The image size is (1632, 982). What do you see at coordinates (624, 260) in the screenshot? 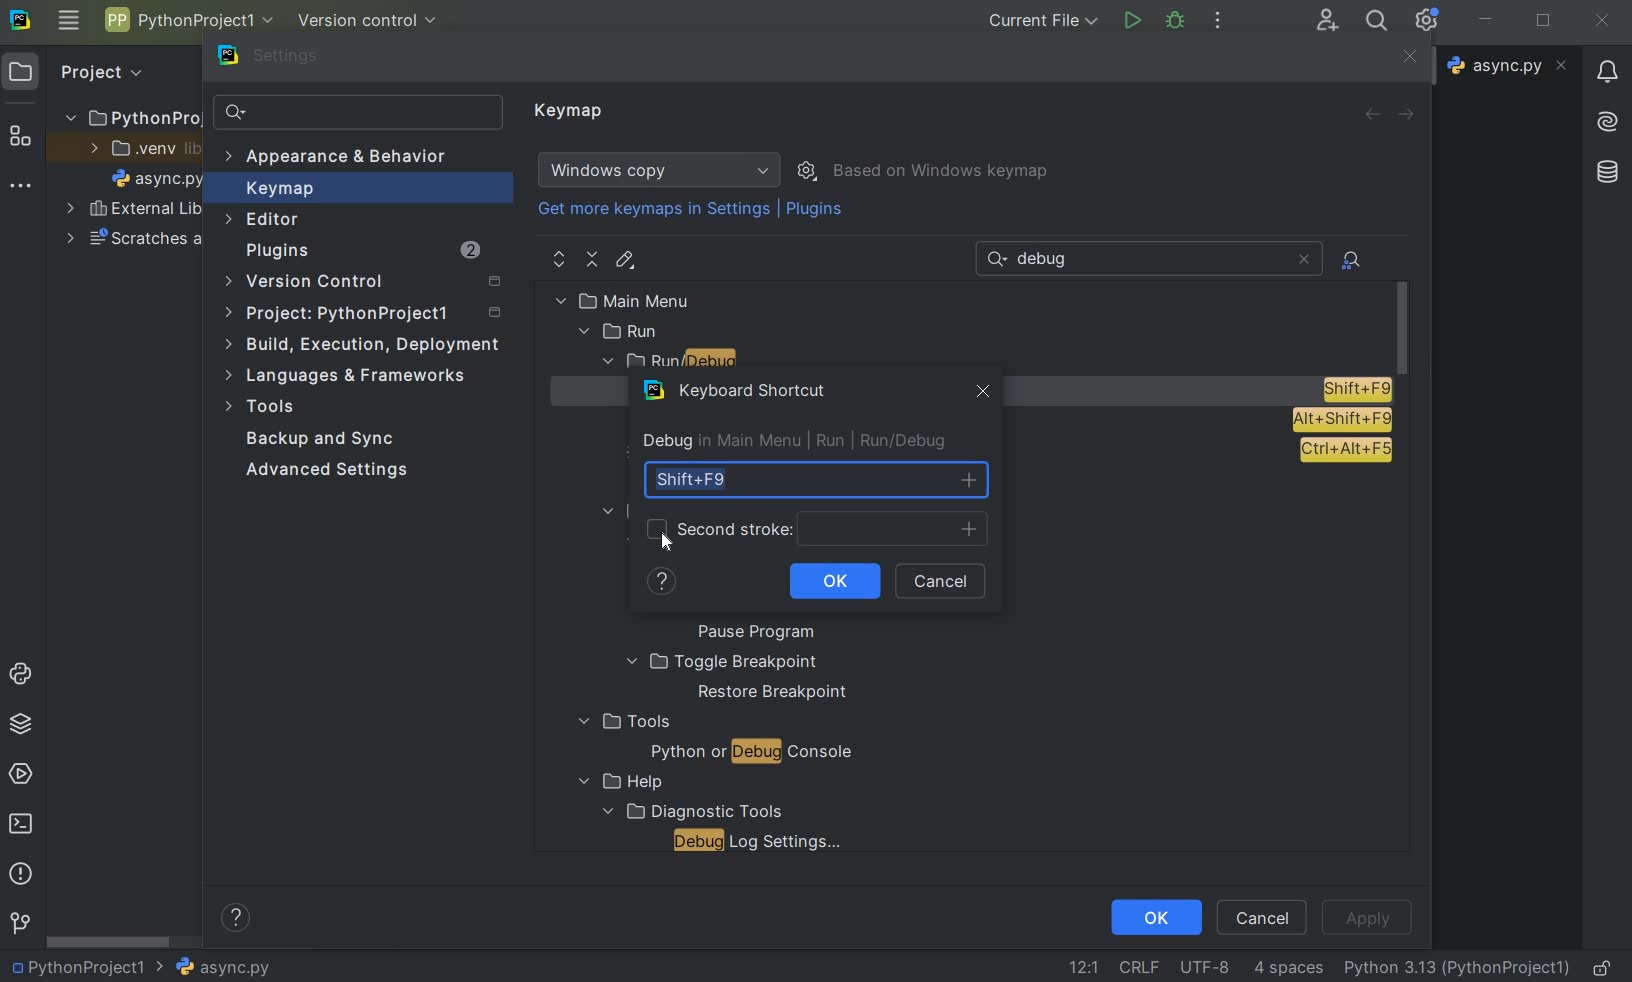
I see `edit shortcut` at bounding box center [624, 260].